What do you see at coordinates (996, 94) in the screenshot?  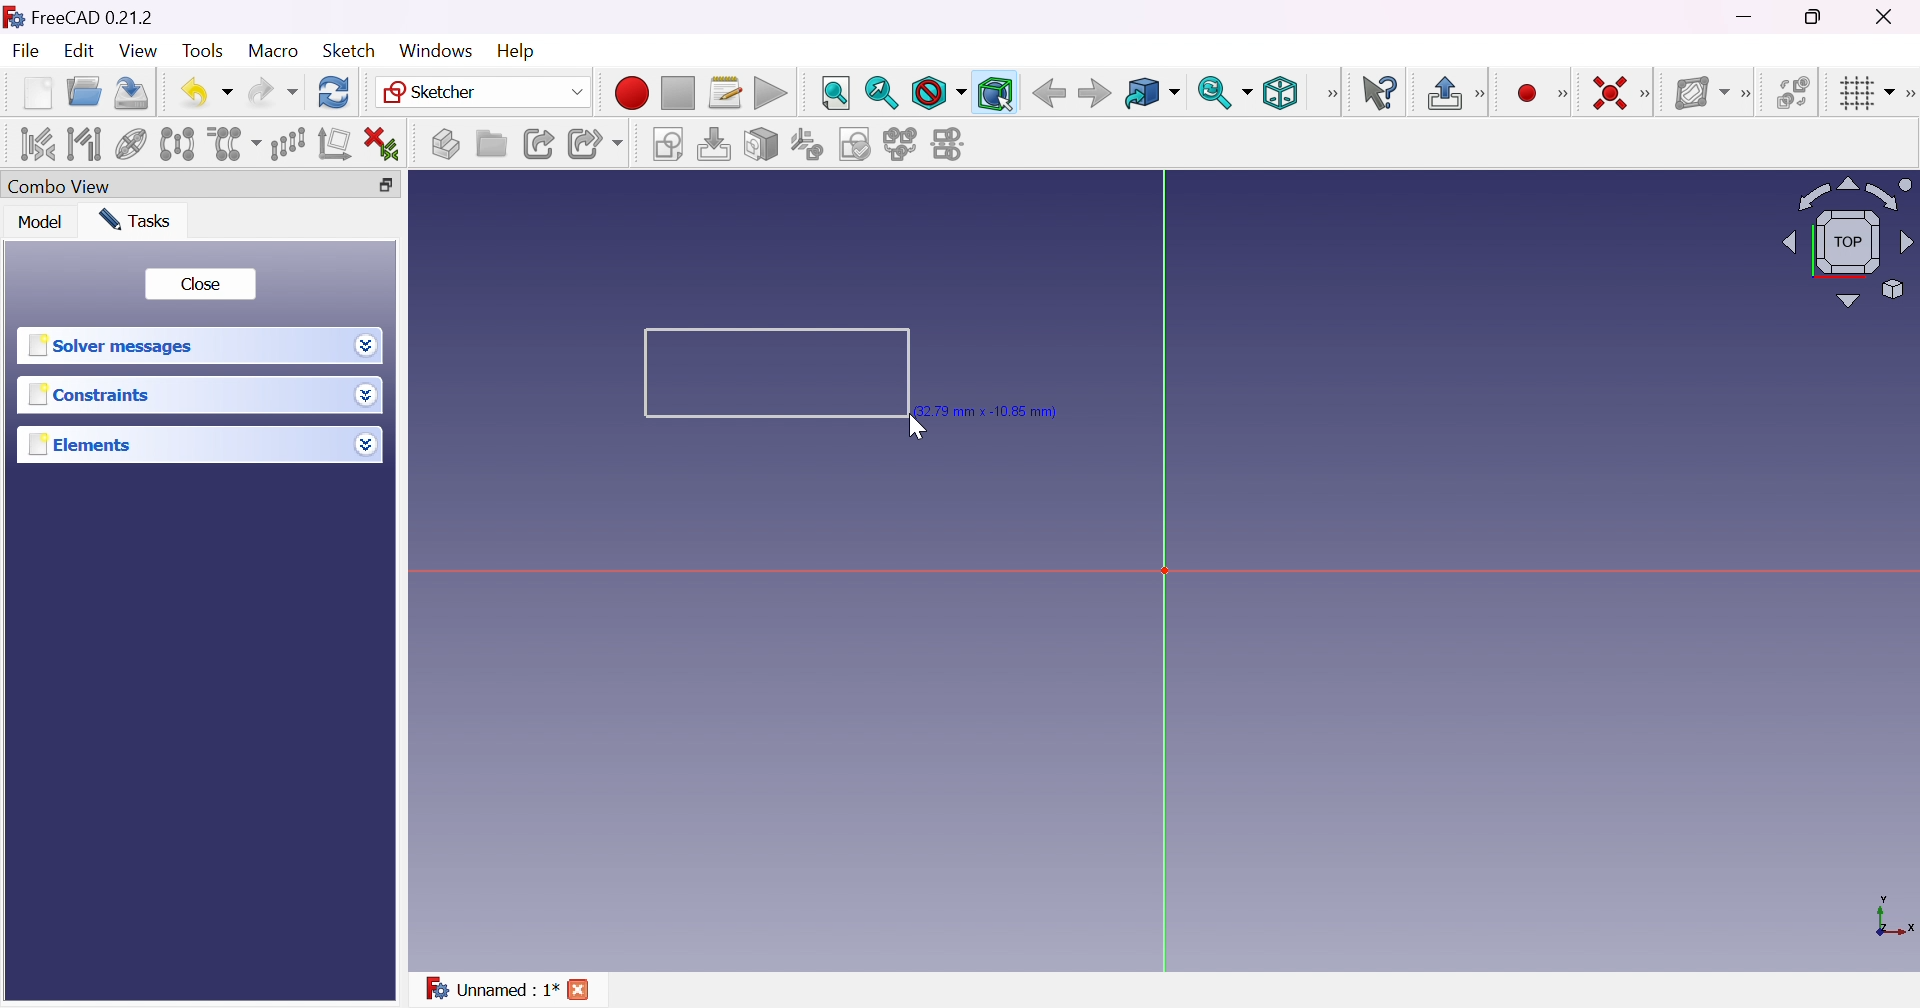 I see `Bounding box` at bounding box center [996, 94].